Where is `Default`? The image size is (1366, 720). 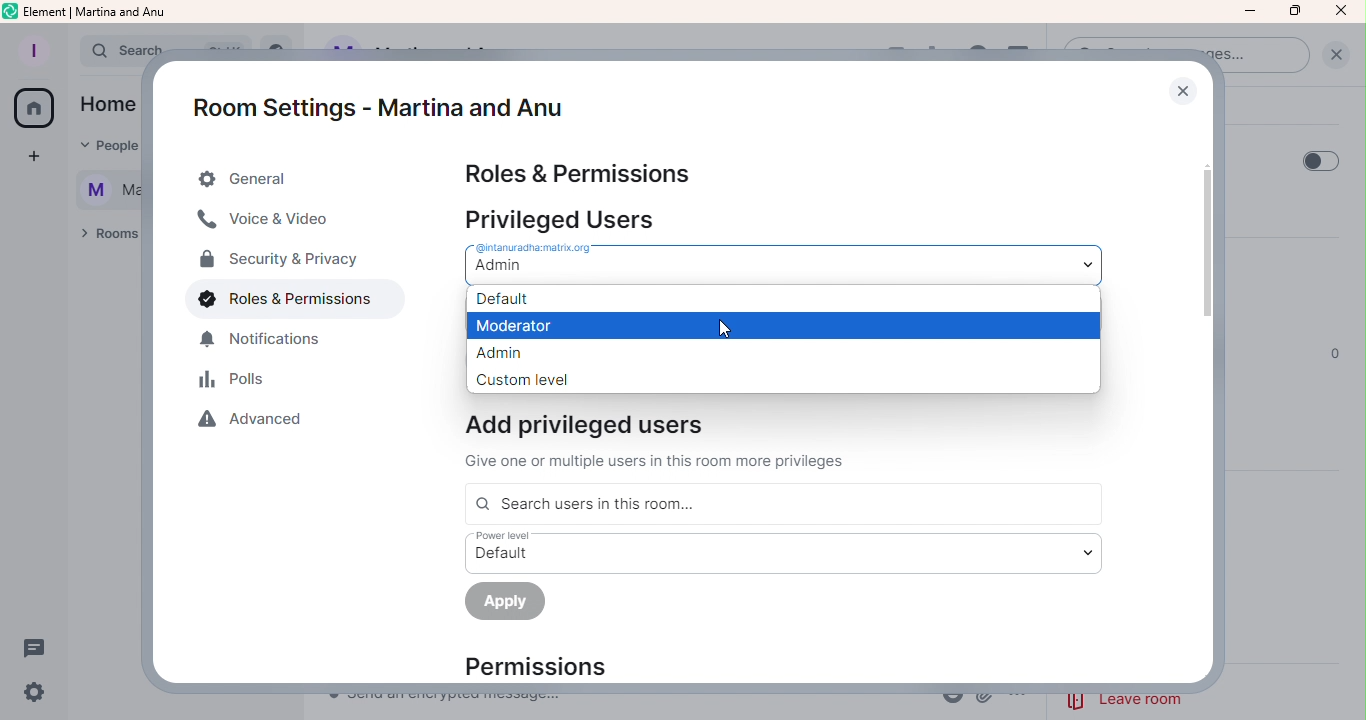
Default is located at coordinates (781, 298).